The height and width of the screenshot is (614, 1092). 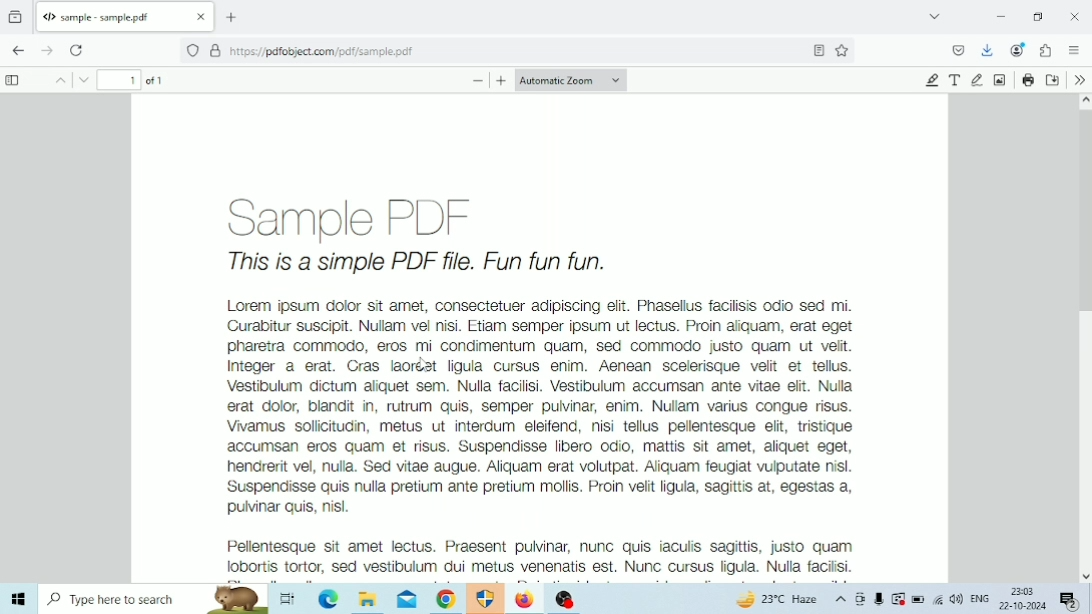 I want to click on Google Chrome, so click(x=446, y=599).